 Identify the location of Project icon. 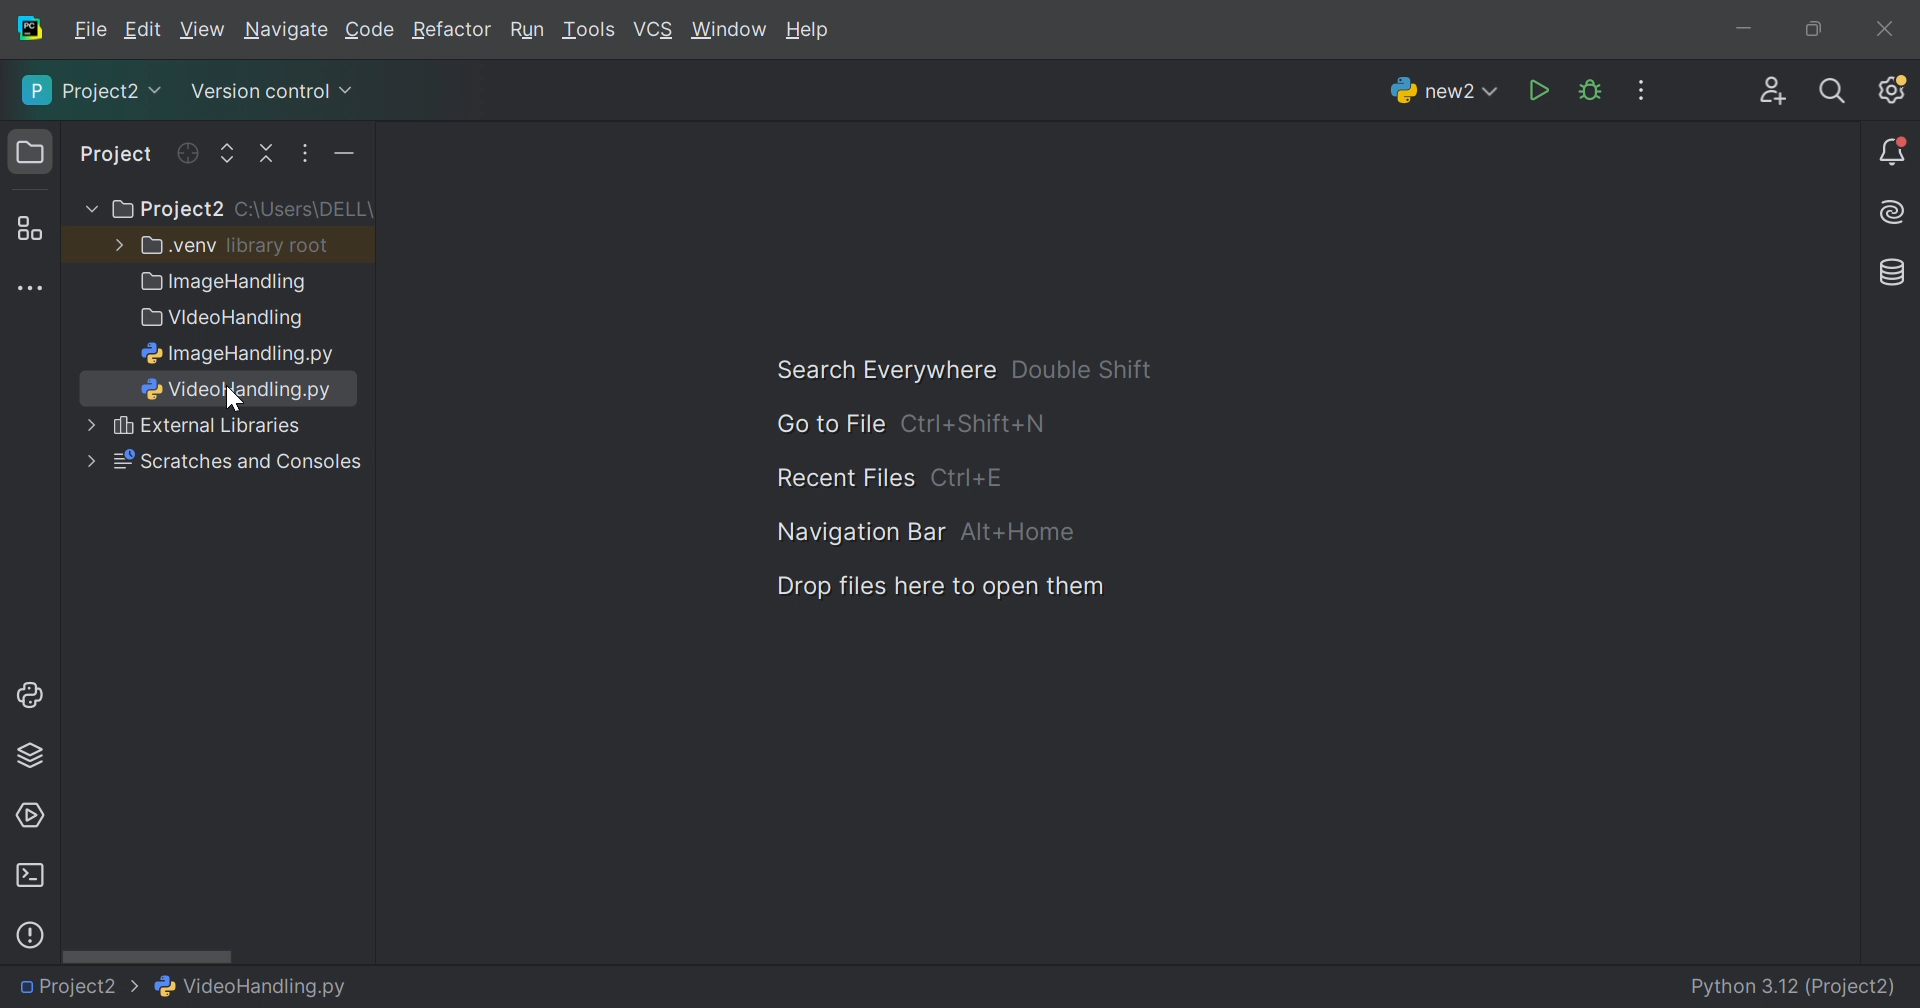
(33, 153).